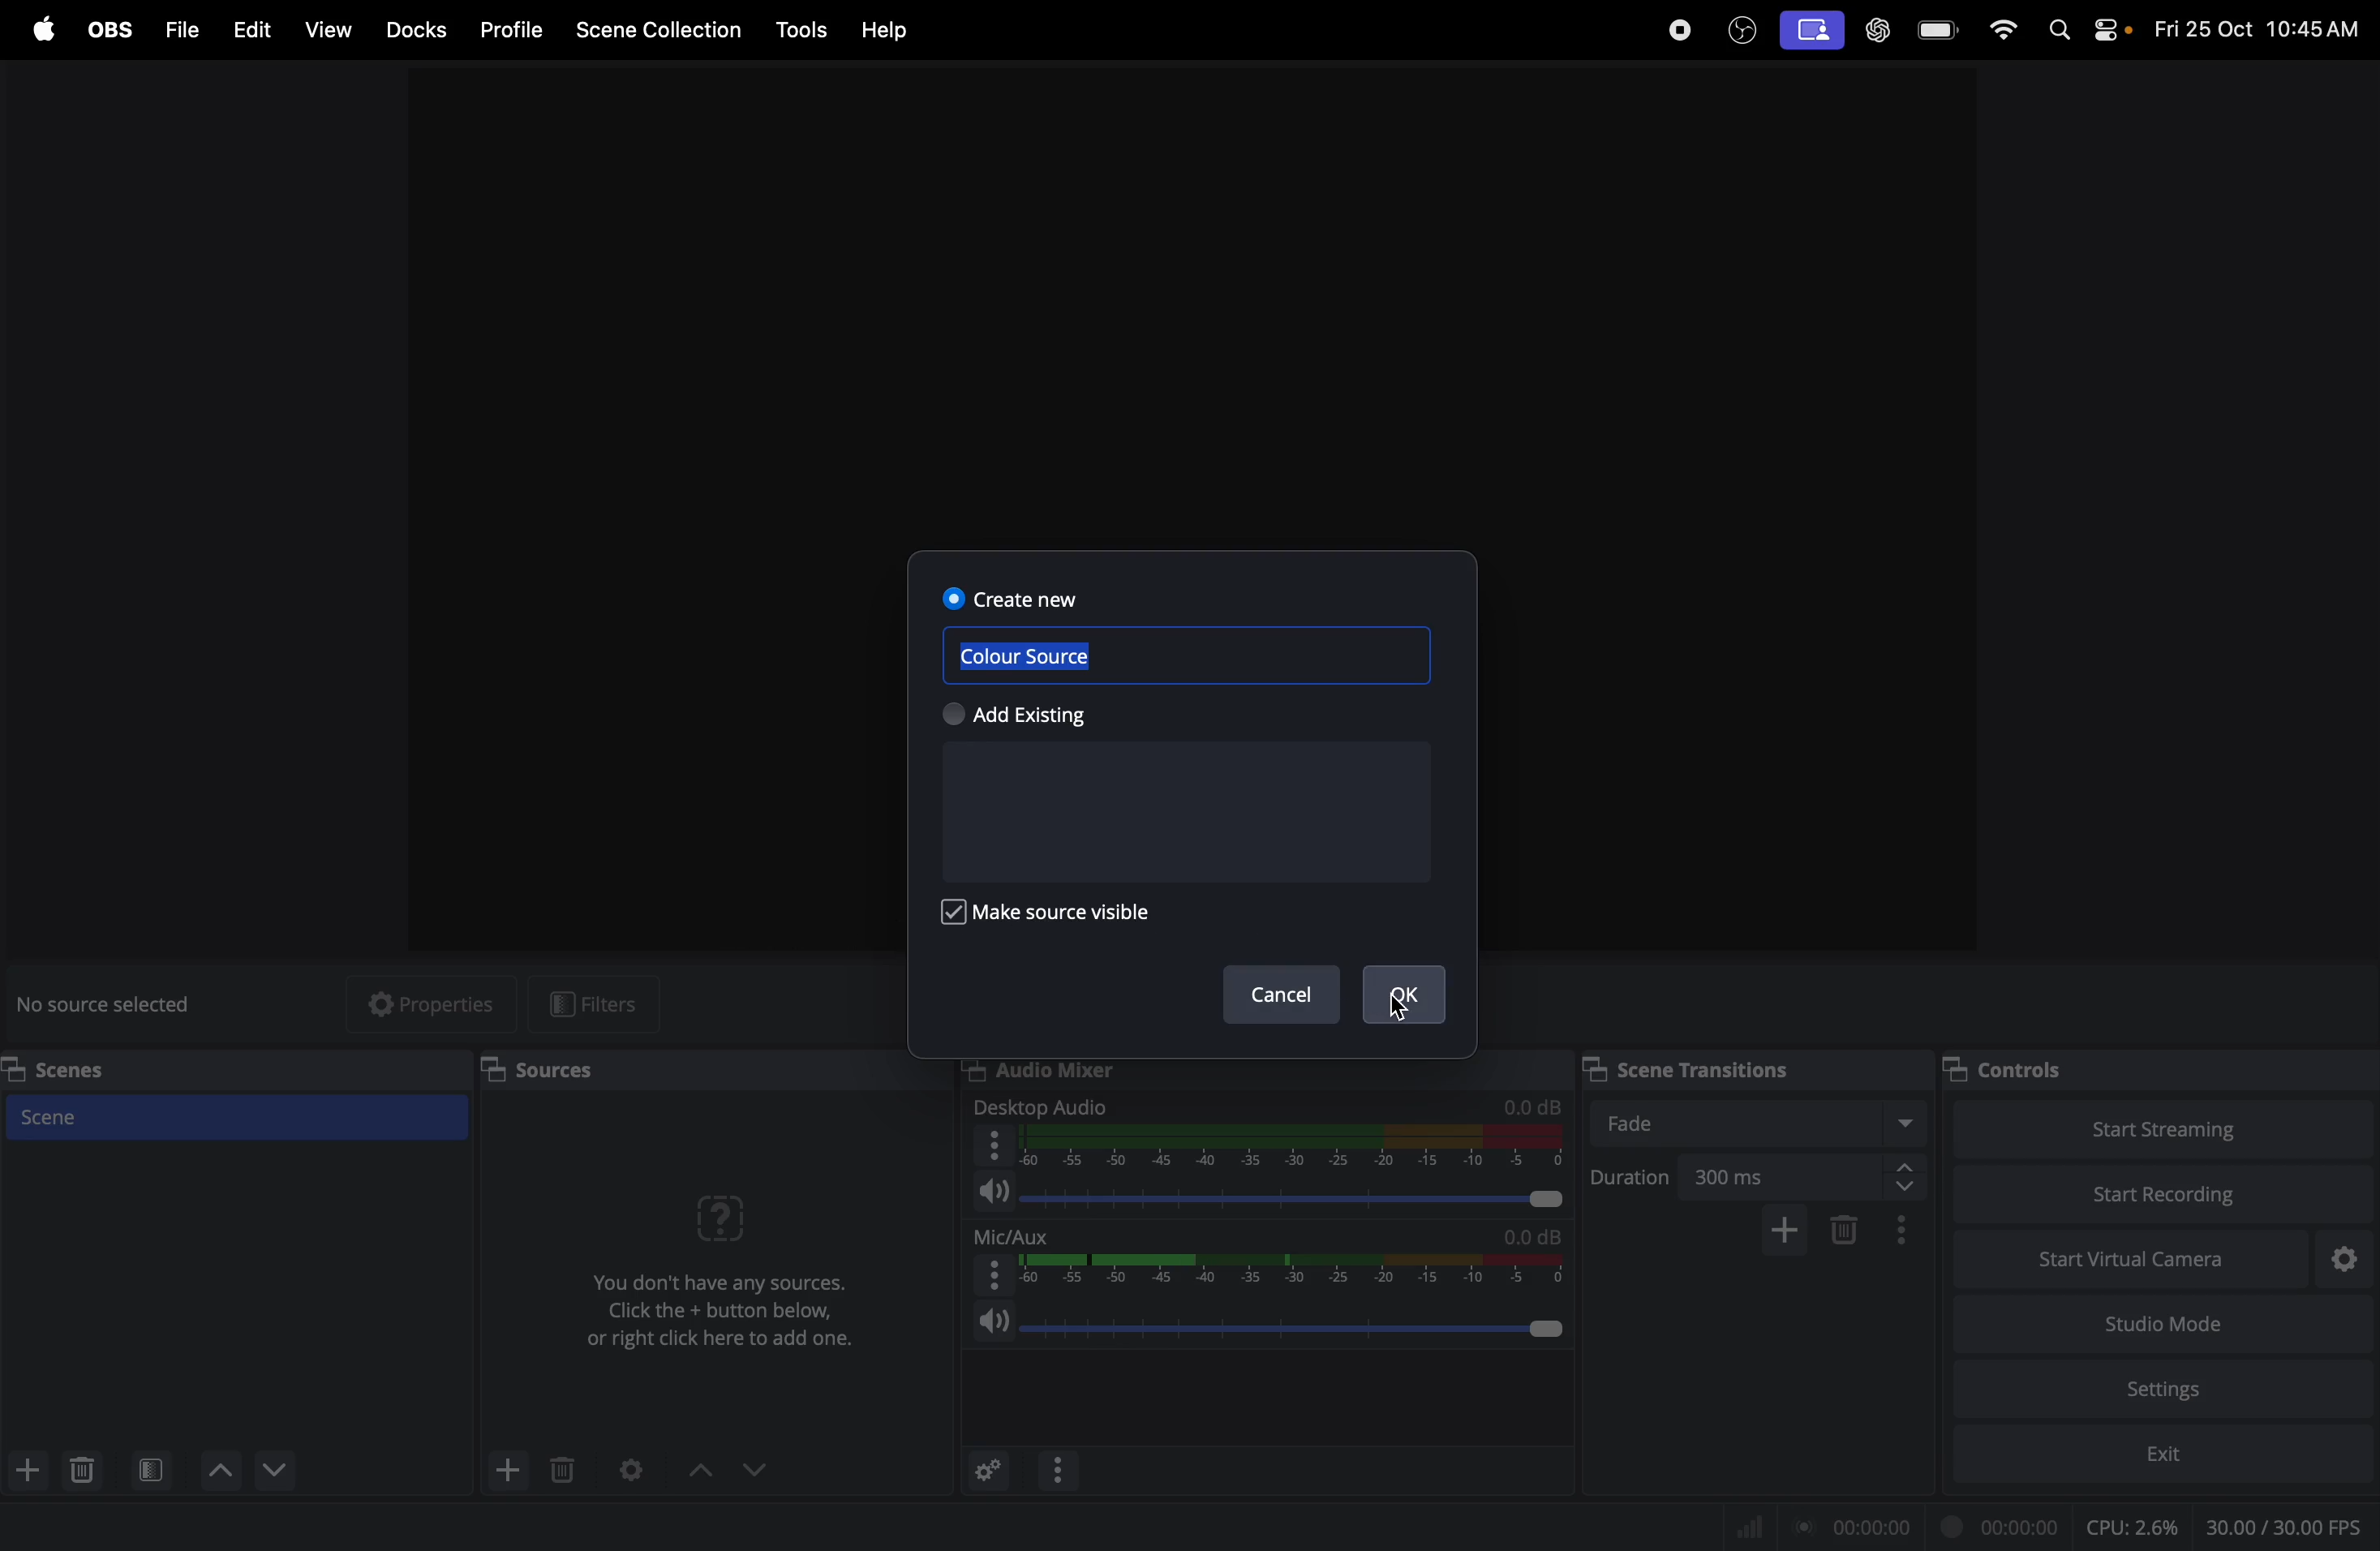 This screenshot has width=2380, height=1551. Describe the element at coordinates (1054, 915) in the screenshot. I see `make source visible` at that location.